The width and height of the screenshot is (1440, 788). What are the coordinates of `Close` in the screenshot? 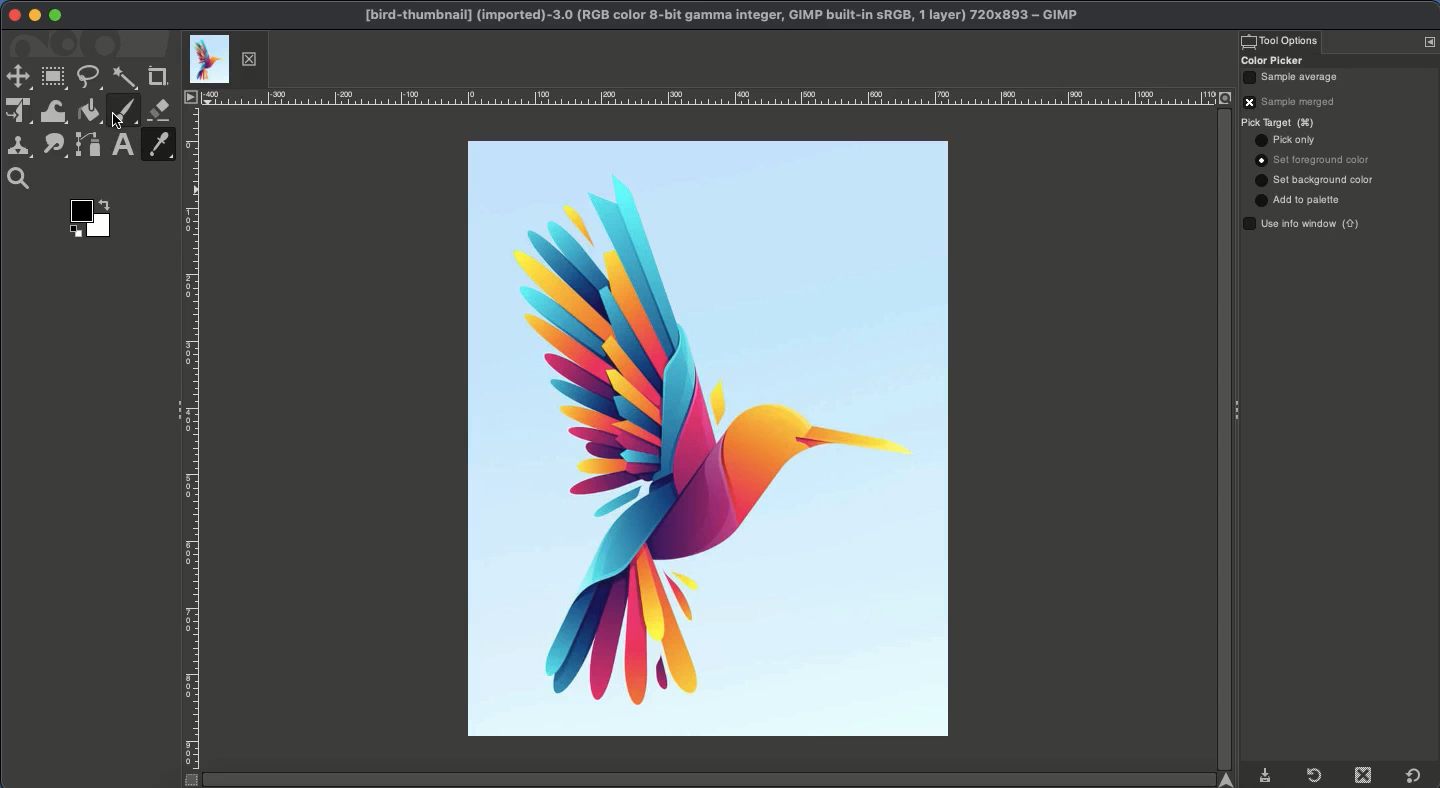 It's located at (1367, 775).